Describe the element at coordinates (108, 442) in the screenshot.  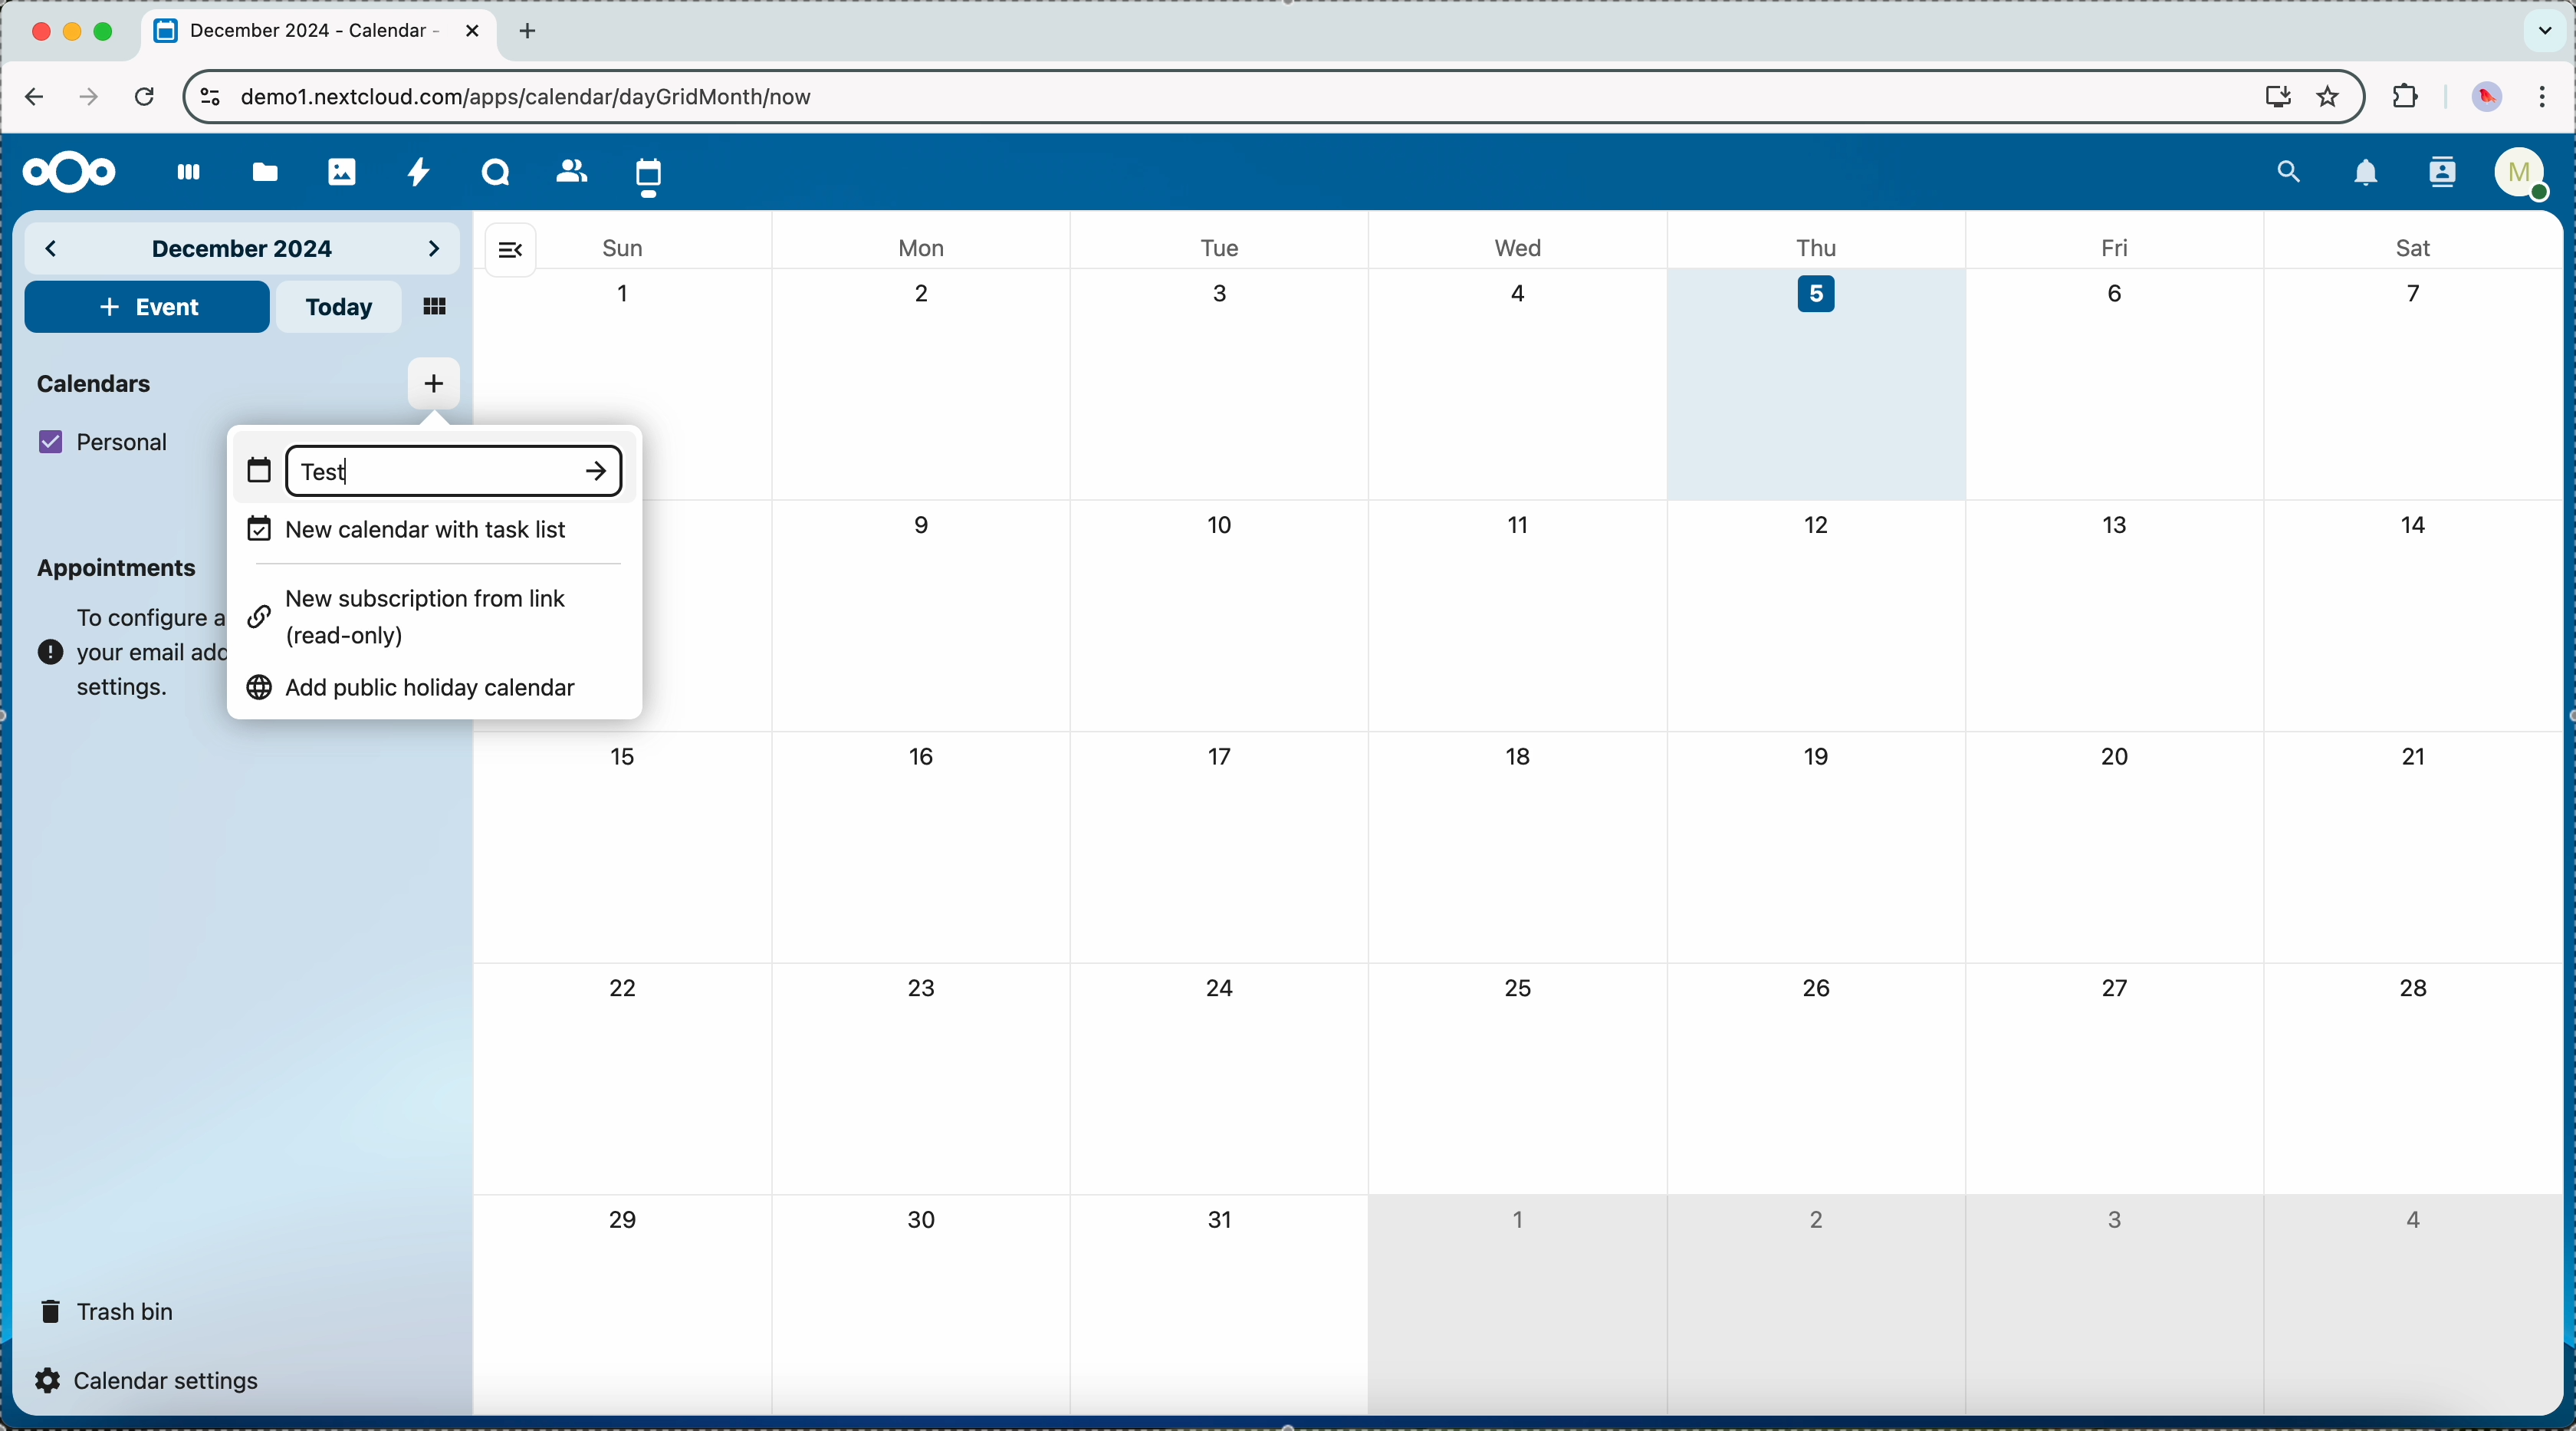
I see `personal` at that location.